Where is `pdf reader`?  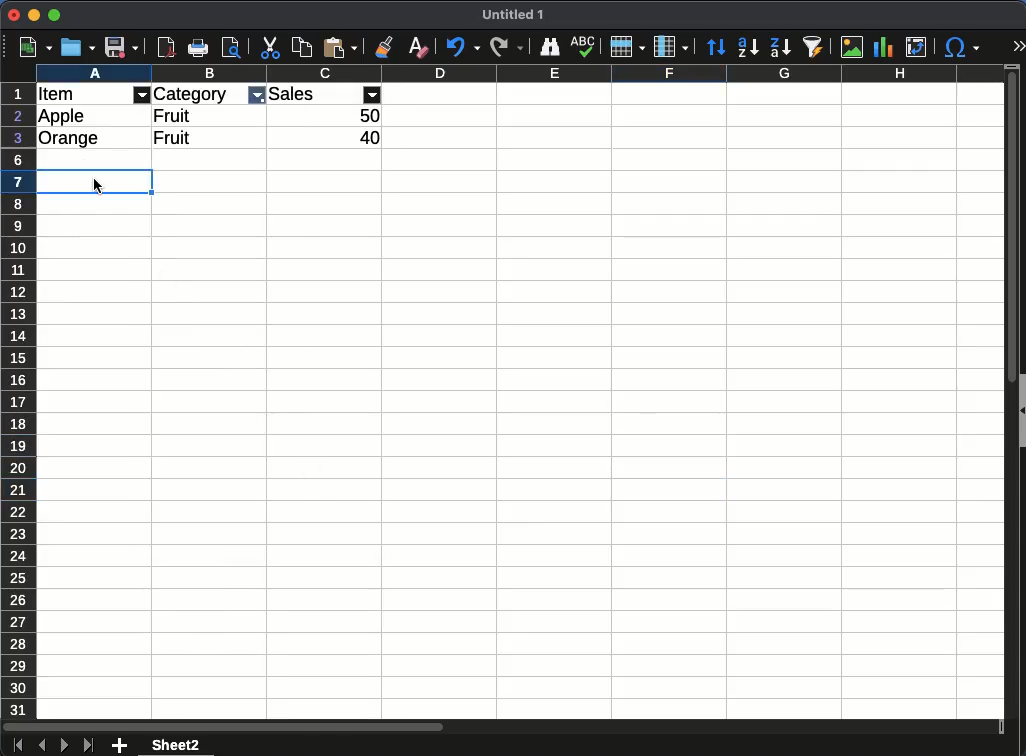 pdf reader is located at coordinates (166, 48).